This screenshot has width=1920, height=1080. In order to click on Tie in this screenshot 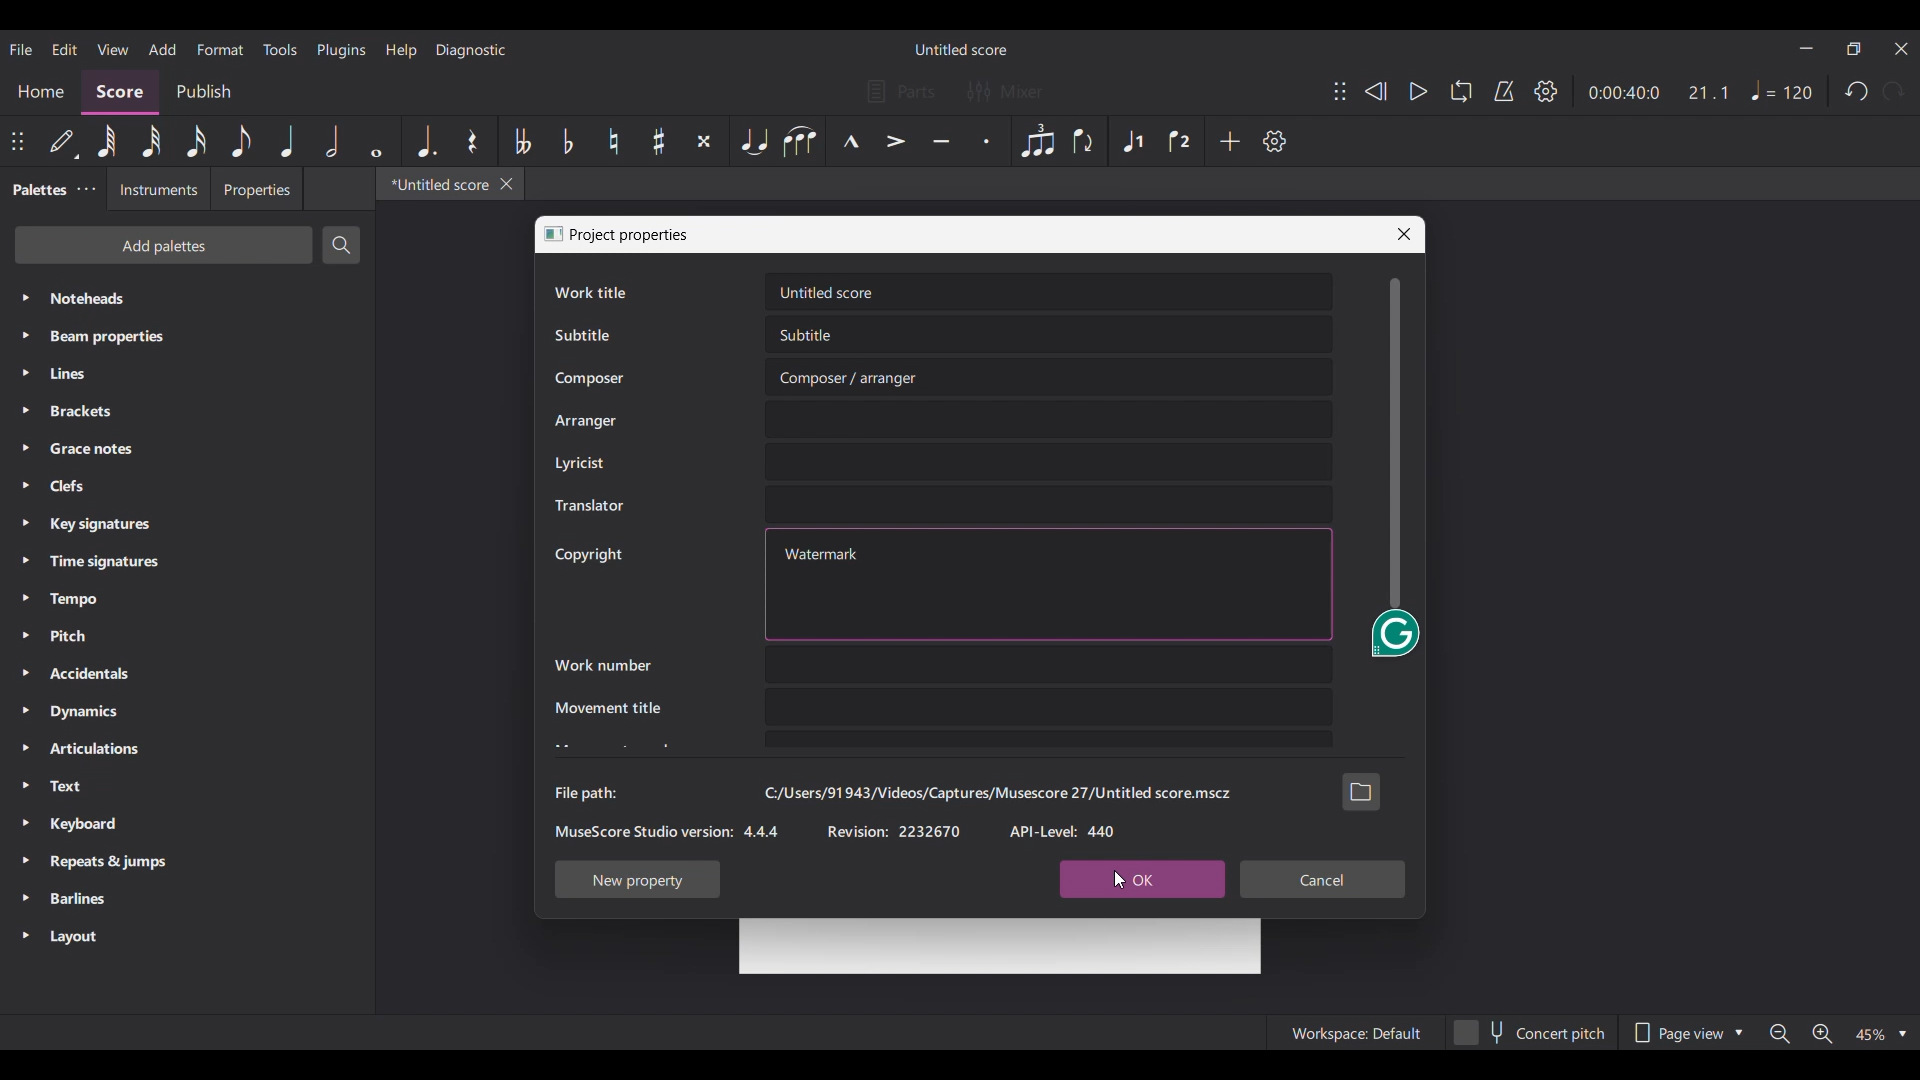, I will do `click(753, 141)`.